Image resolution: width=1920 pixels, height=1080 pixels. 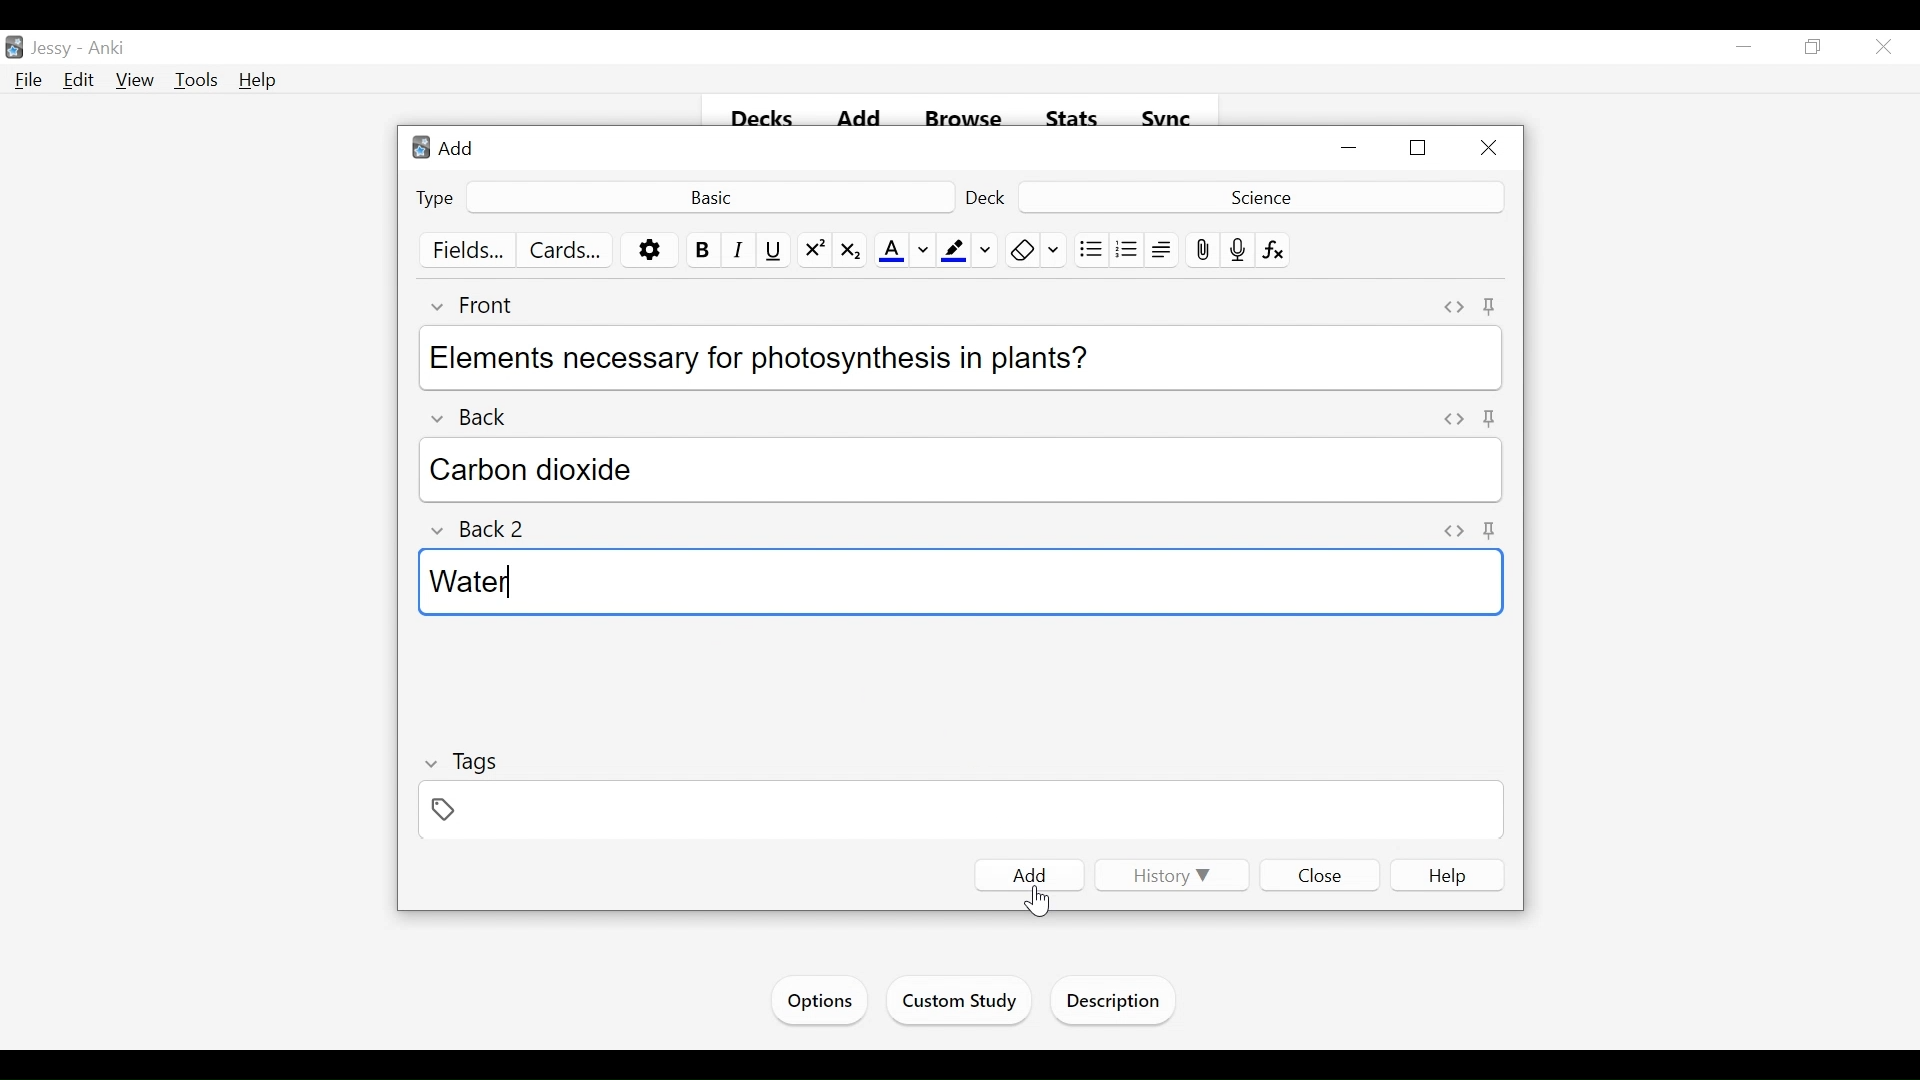 I want to click on Deck, so click(x=1258, y=196).